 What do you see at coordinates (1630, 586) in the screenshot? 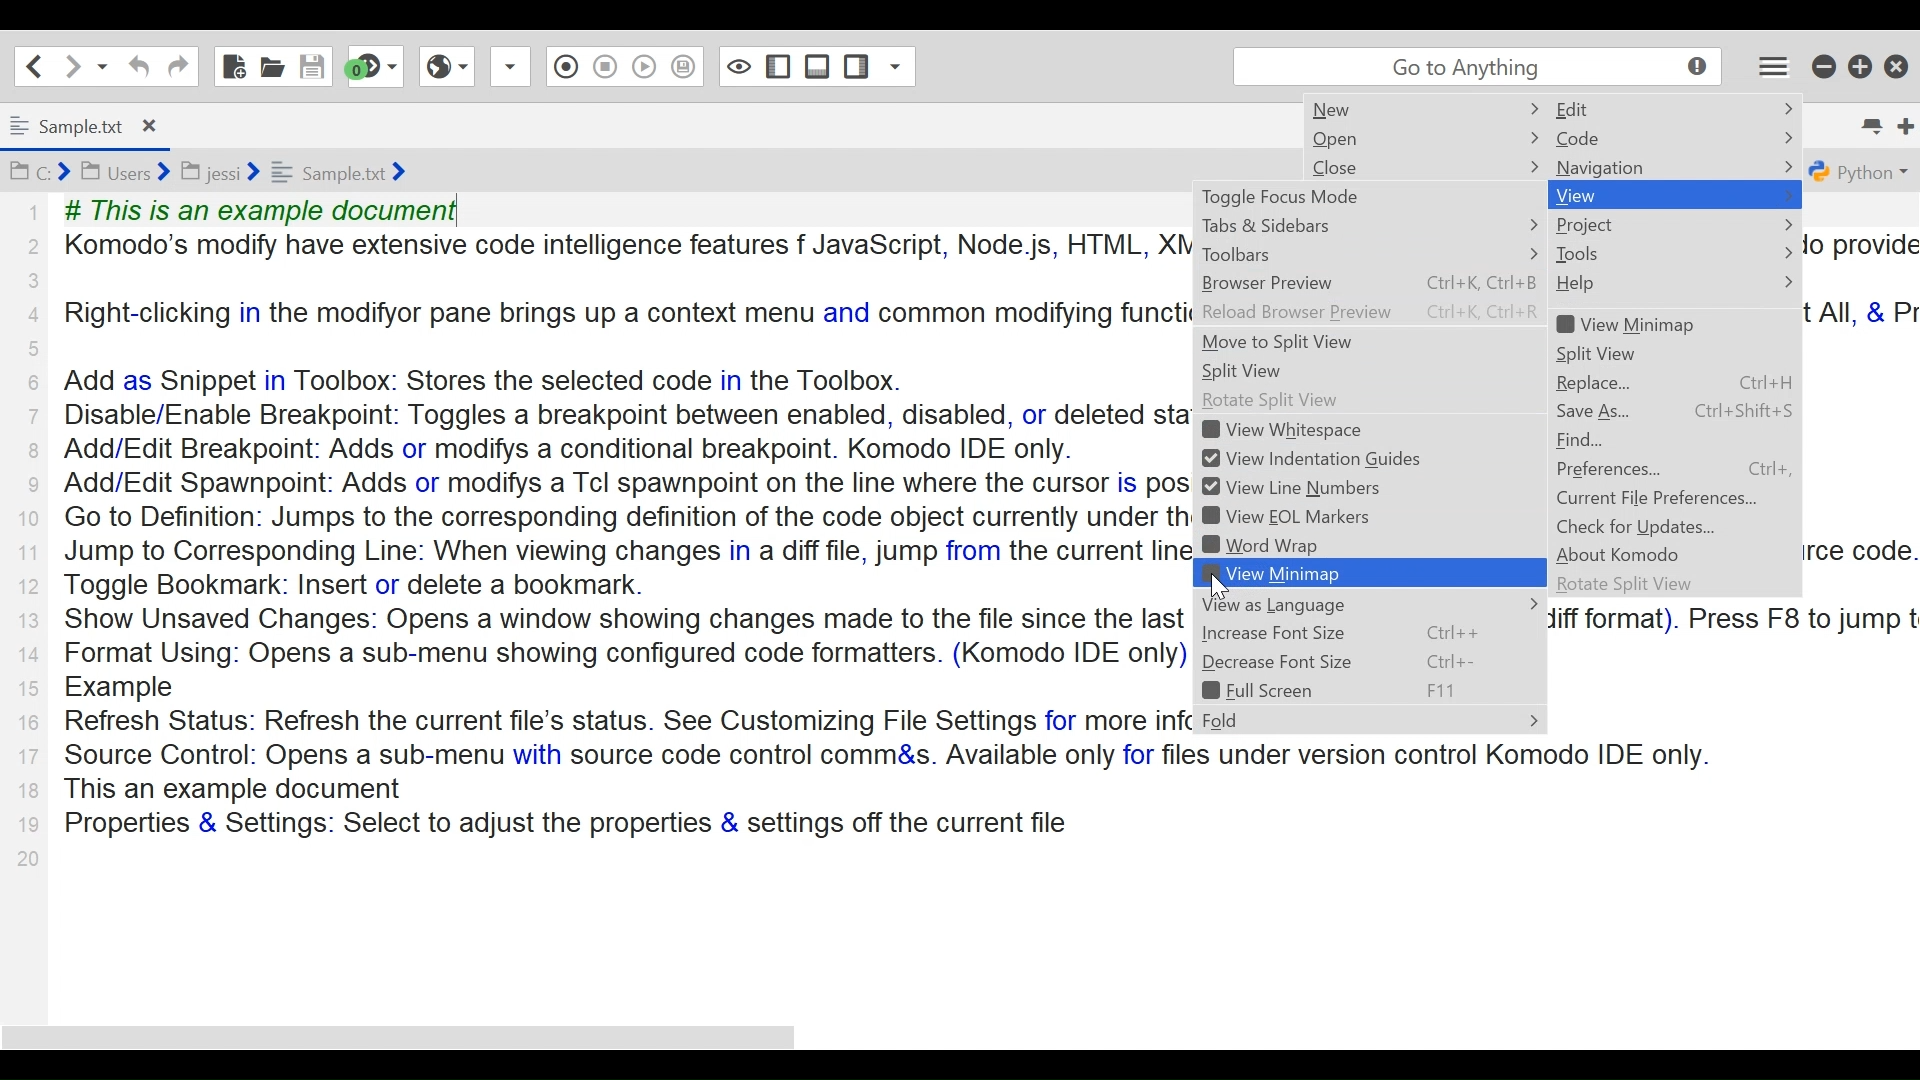
I see `Rotate Split View` at bounding box center [1630, 586].